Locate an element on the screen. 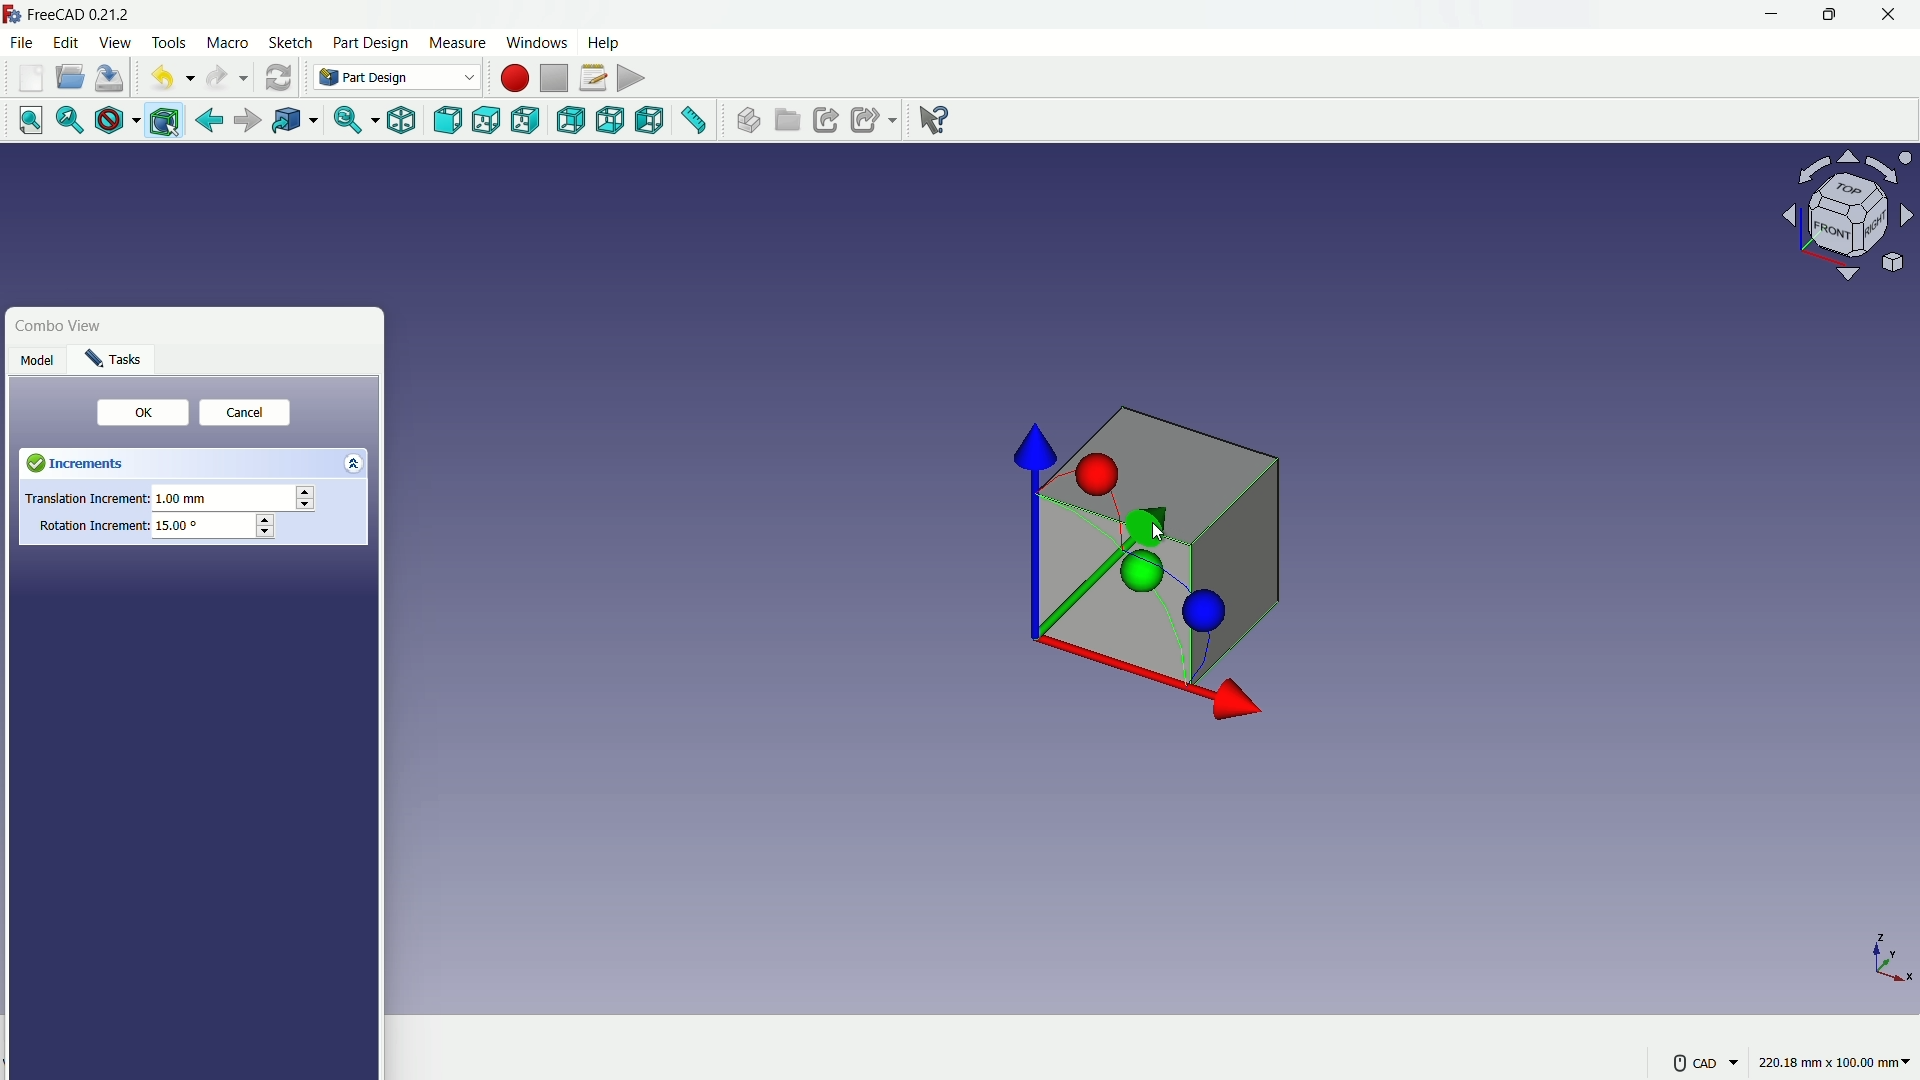 The height and width of the screenshot is (1080, 1920). expand is located at coordinates (358, 462).